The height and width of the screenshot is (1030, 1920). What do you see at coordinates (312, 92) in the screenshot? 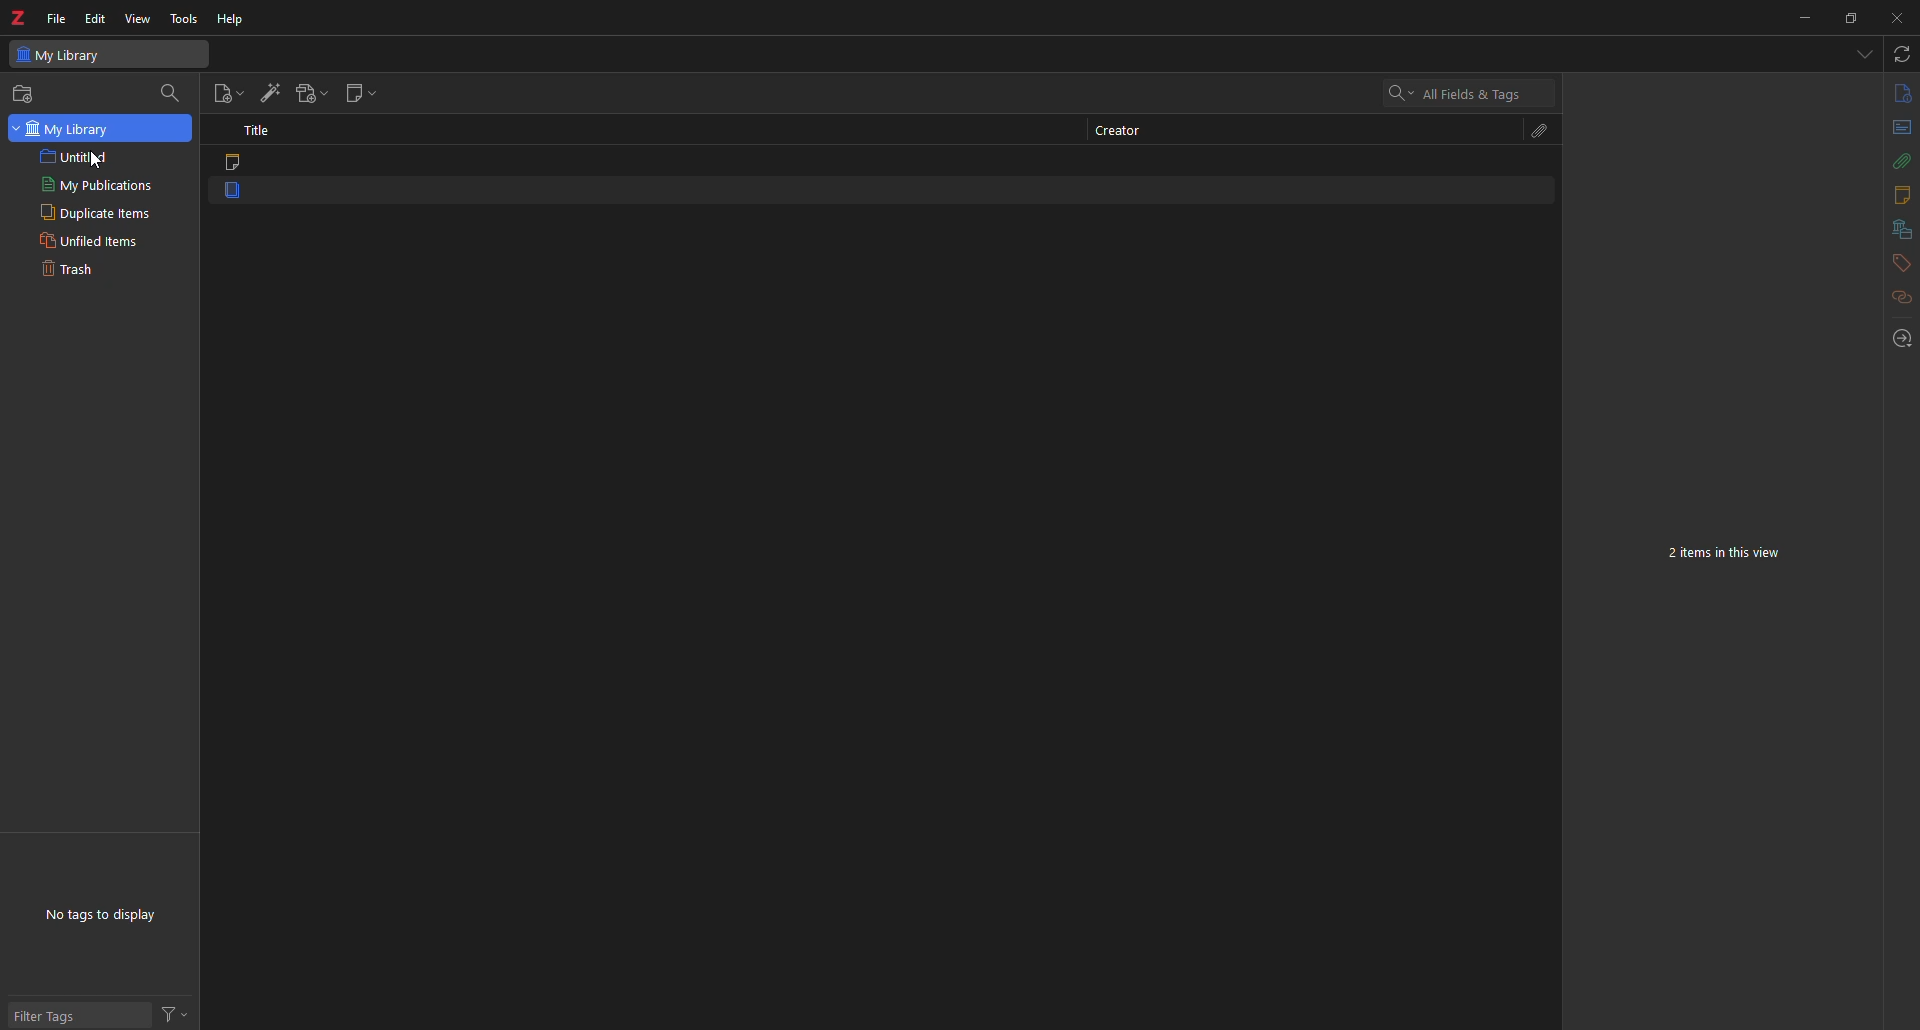
I see `add attachment` at bounding box center [312, 92].